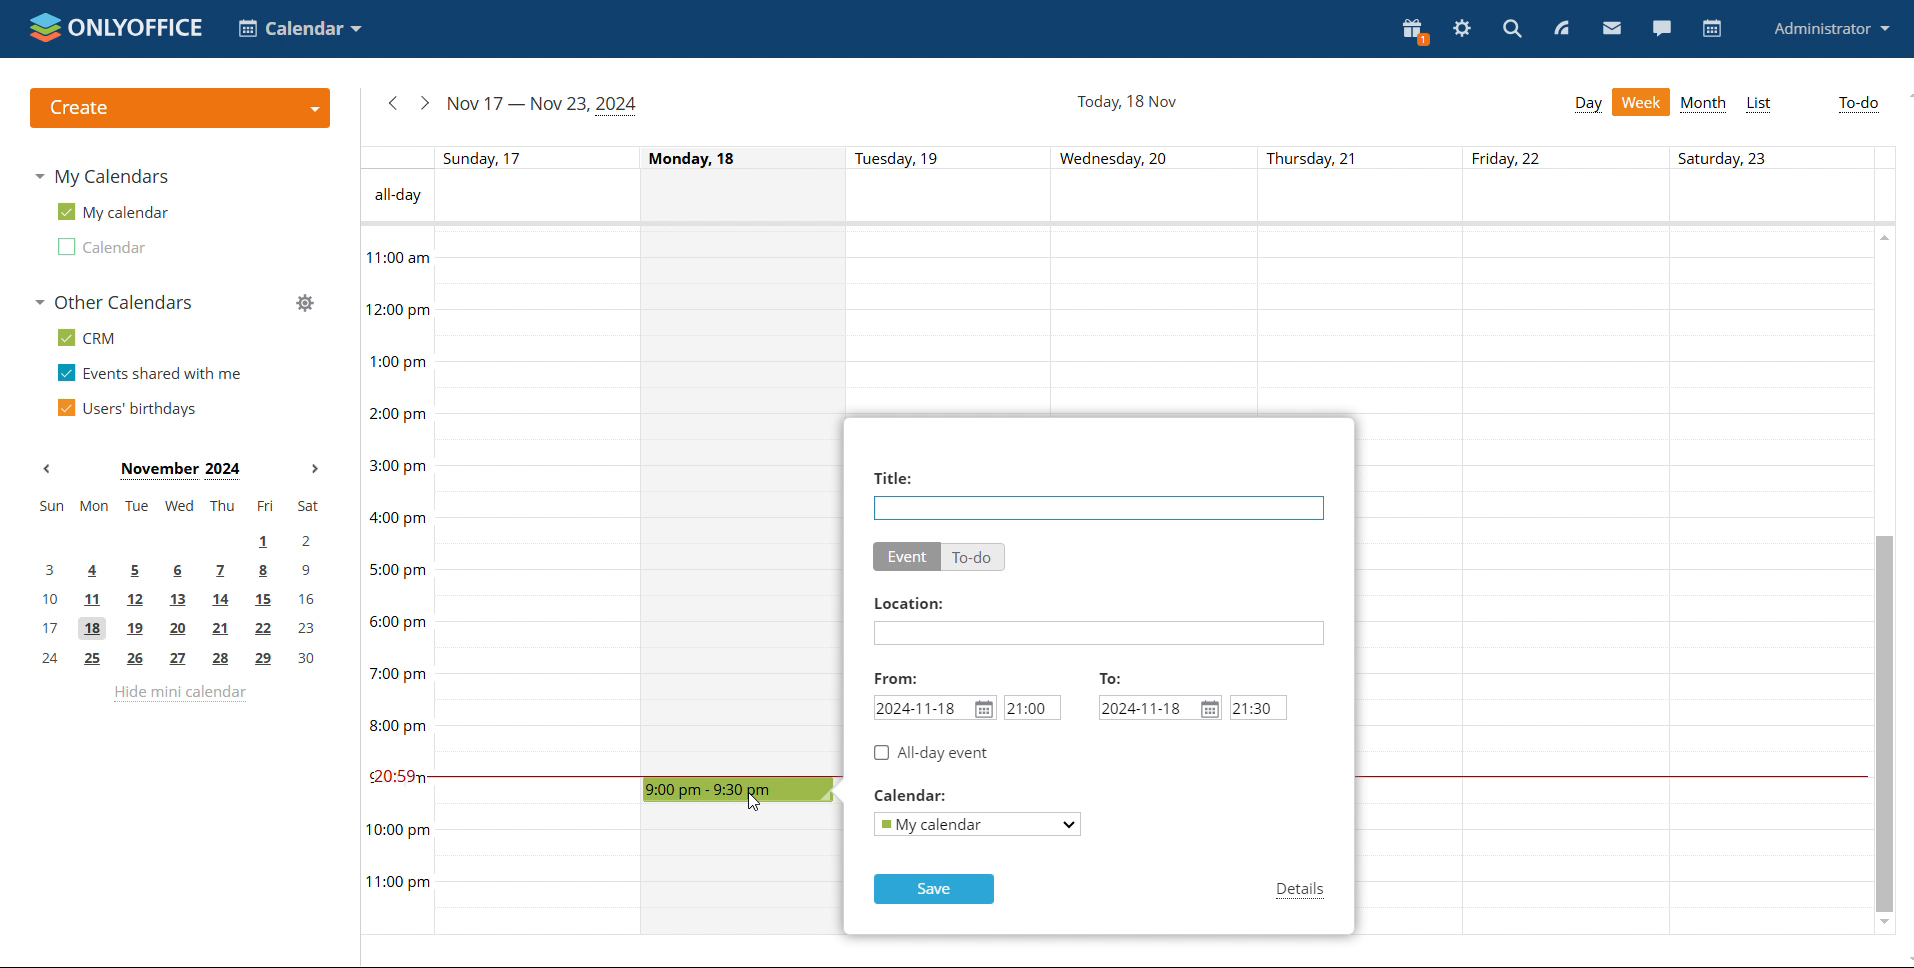 Image resolution: width=1914 pixels, height=968 pixels. Describe the element at coordinates (1561, 27) in the screenshot. I see `feed` at that location.